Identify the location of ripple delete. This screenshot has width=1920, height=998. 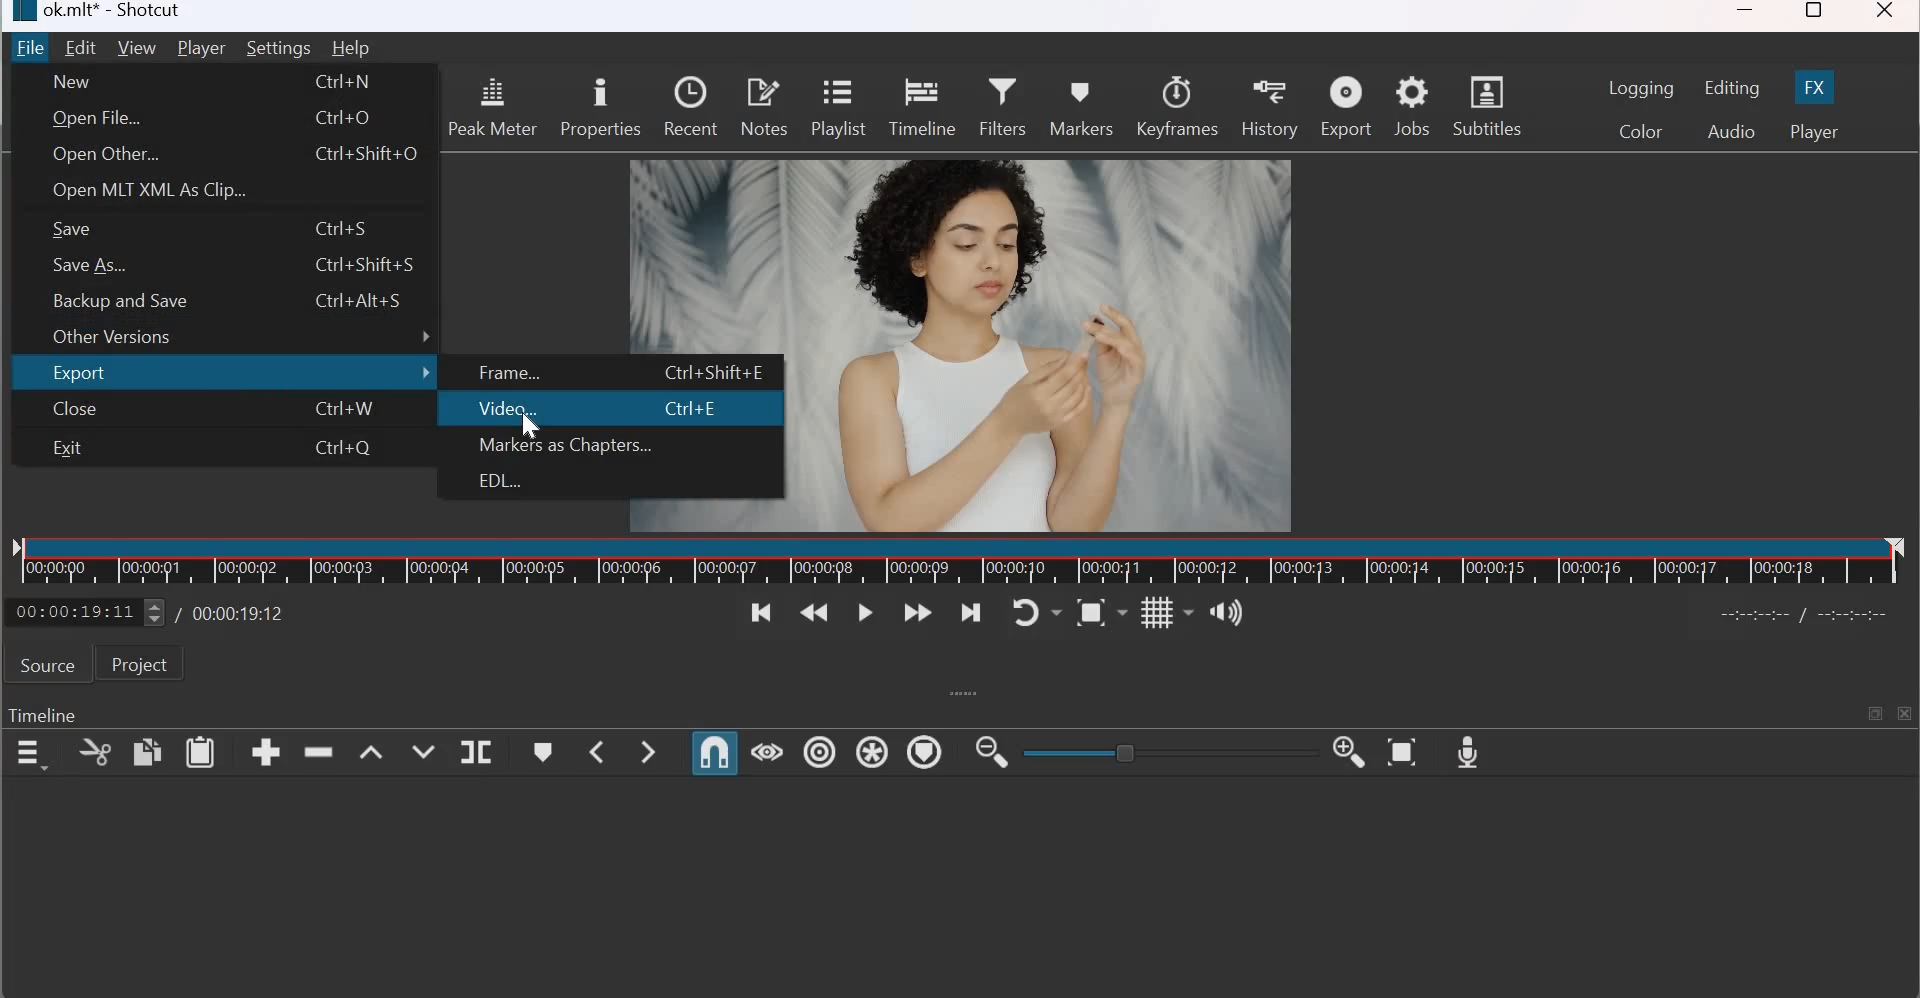
(320, 751).